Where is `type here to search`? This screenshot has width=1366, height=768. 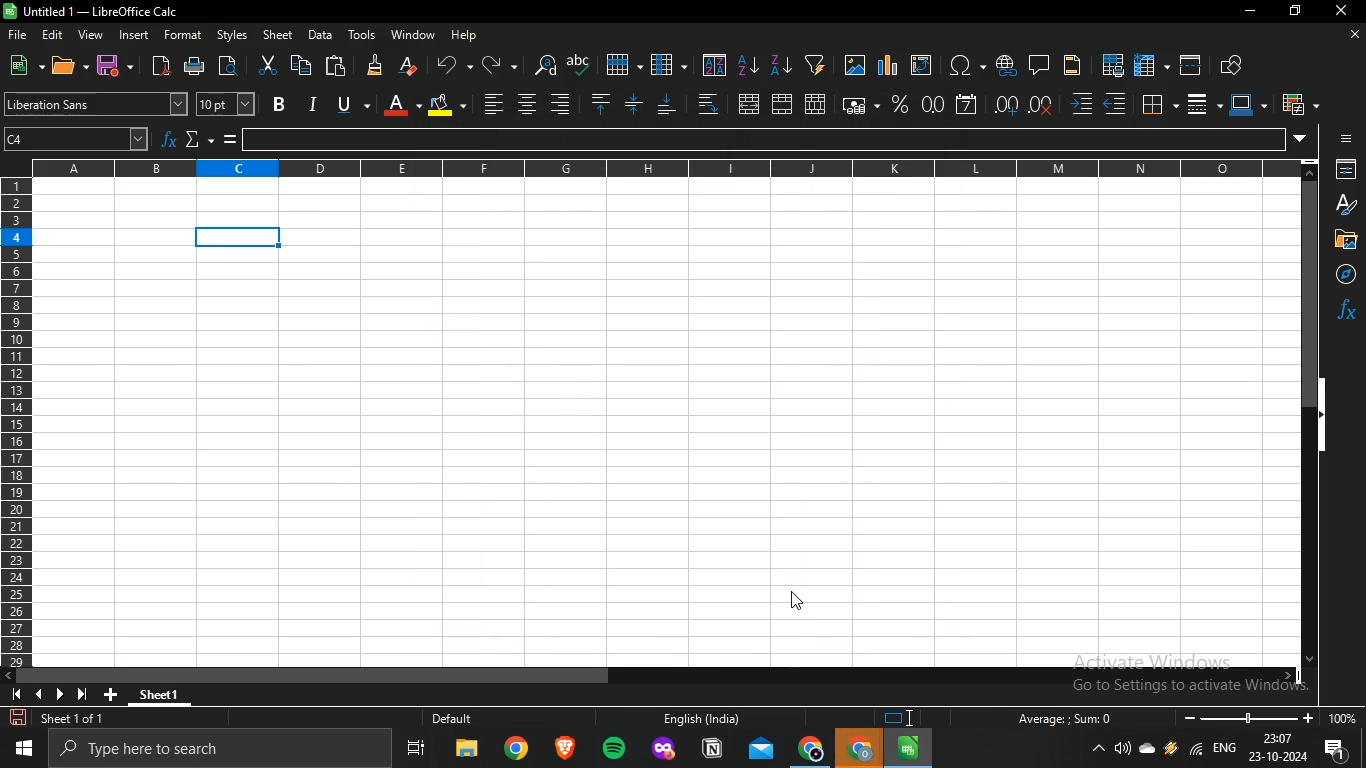
type here to search is located at coordinates (225, 750).